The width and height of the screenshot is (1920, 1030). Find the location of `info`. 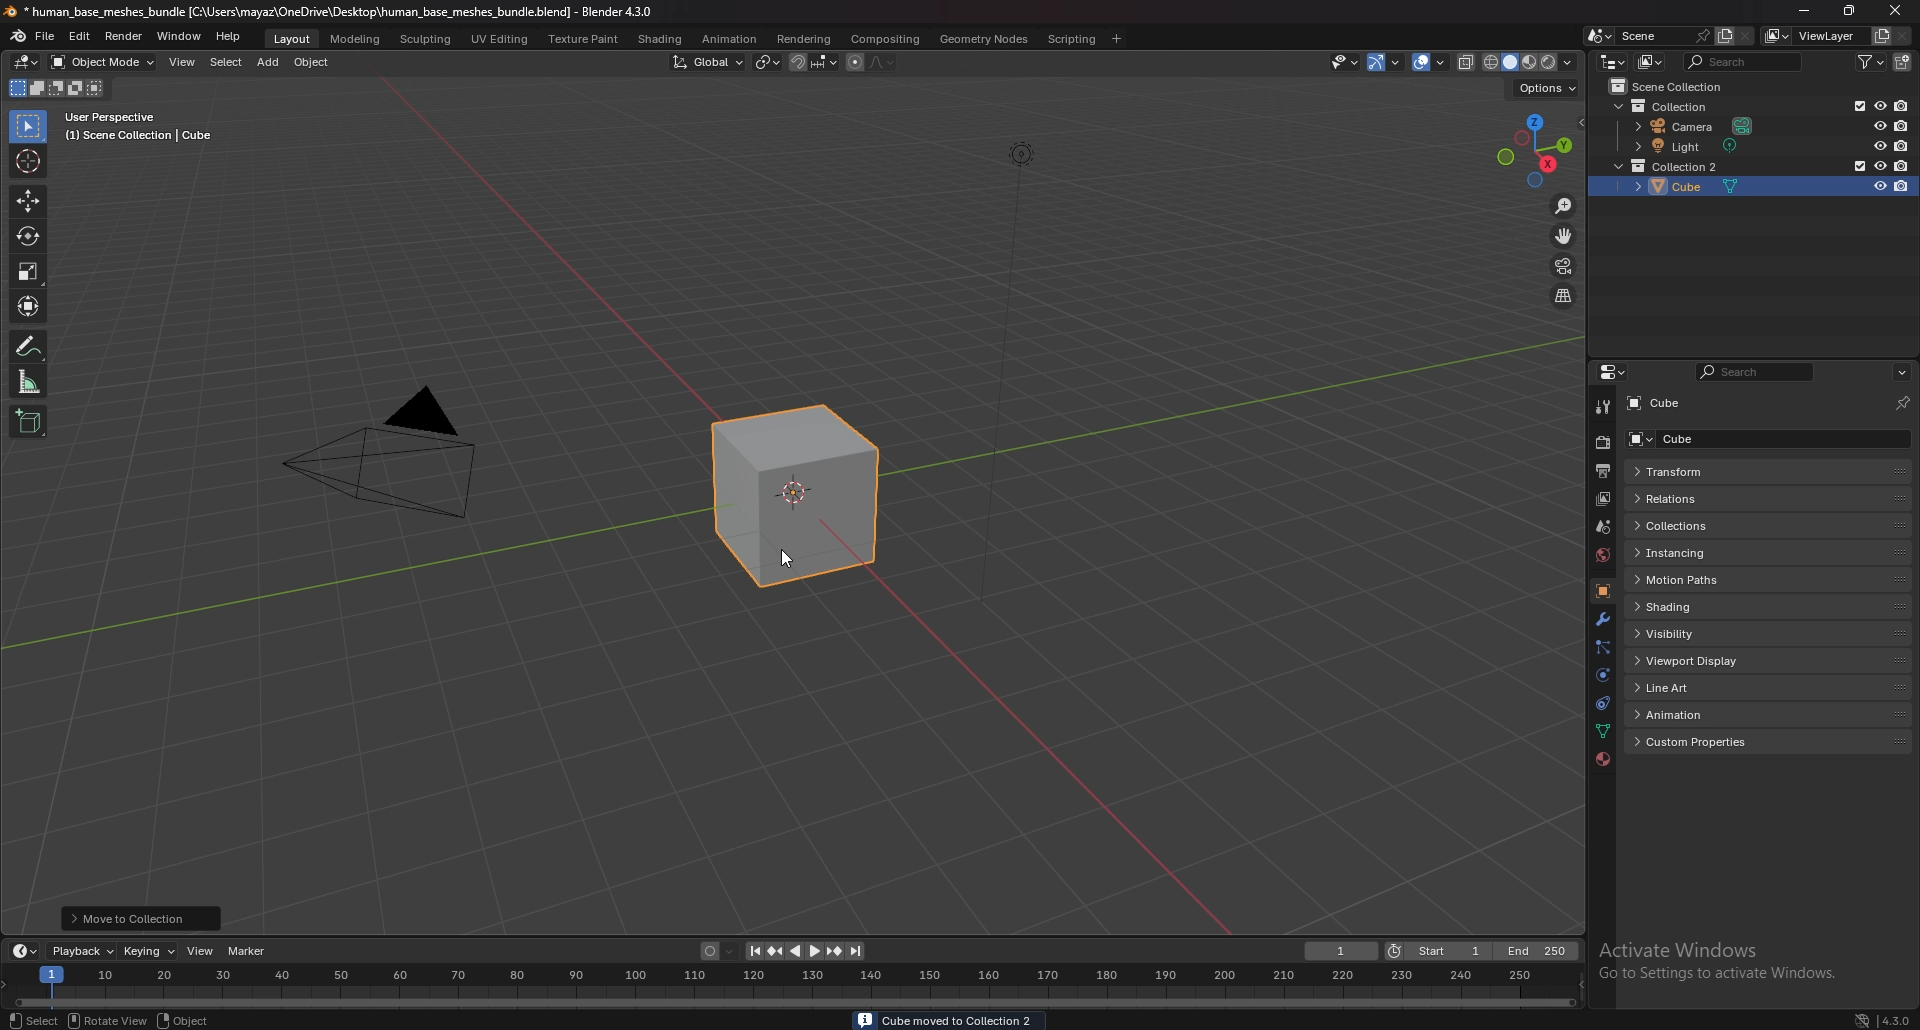

info is located at coordinates (949, 1021).